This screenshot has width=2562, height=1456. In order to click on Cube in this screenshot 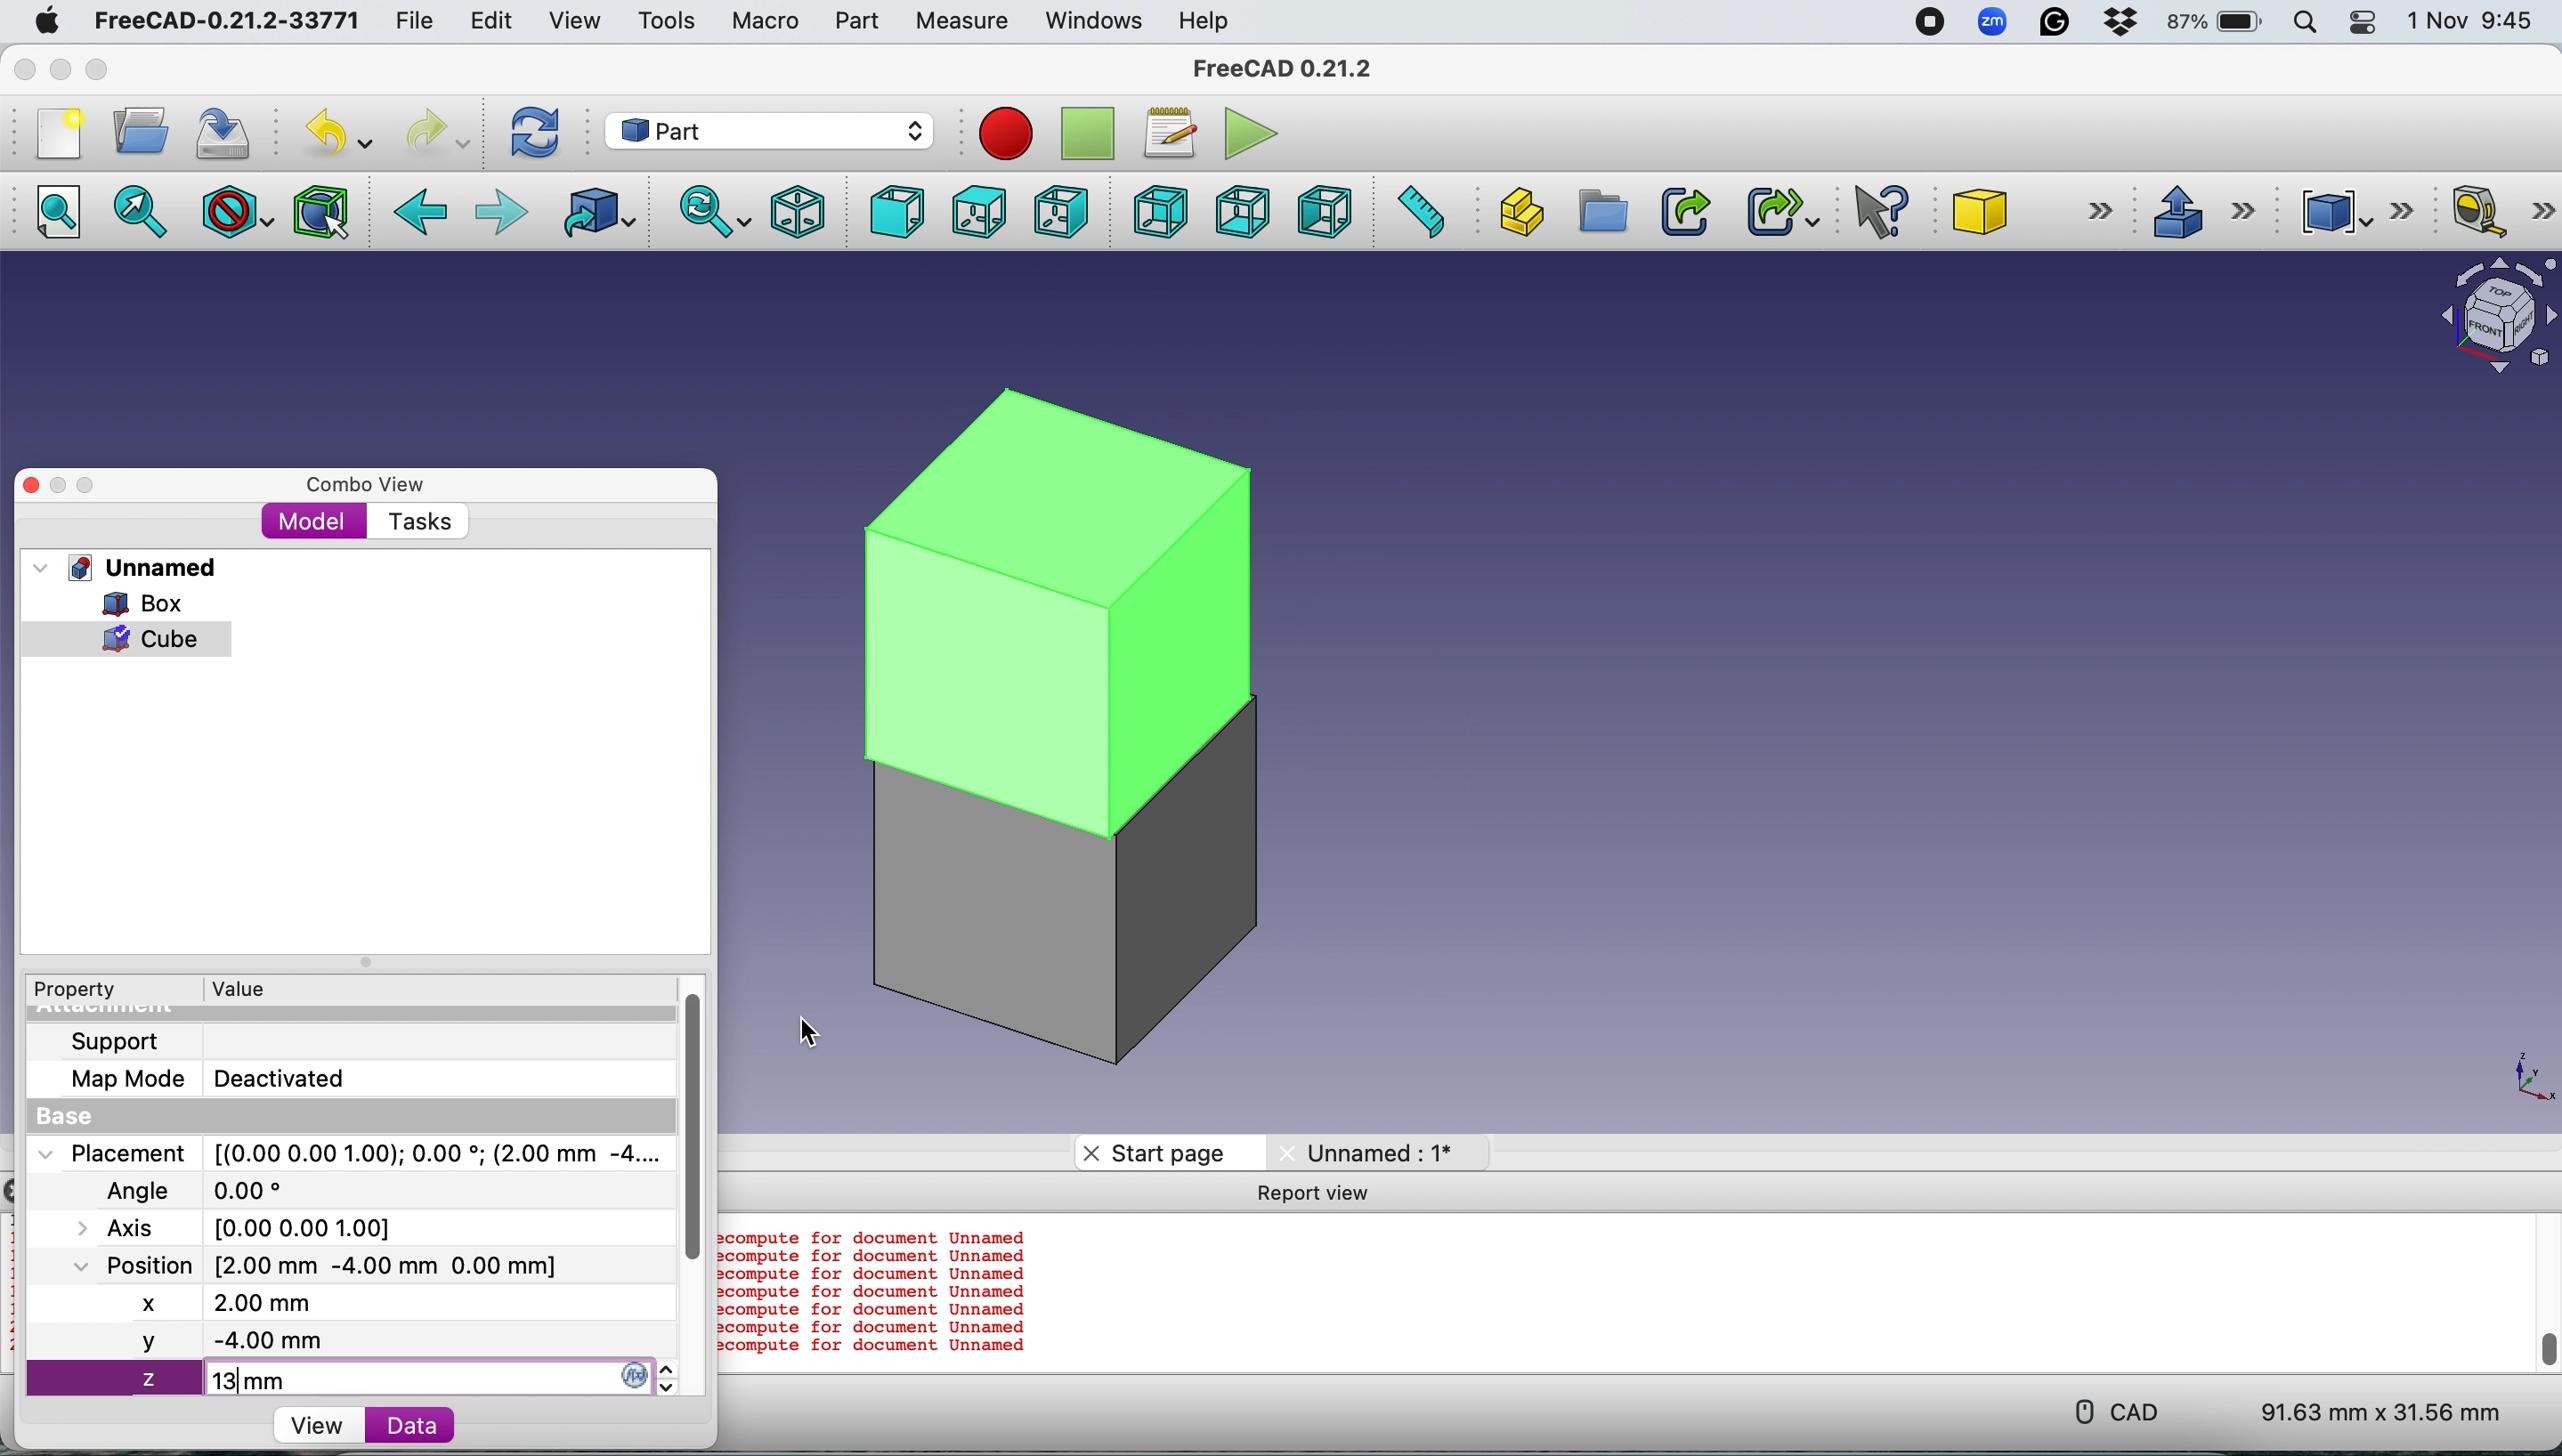, I will do `click(2026, 211)`.